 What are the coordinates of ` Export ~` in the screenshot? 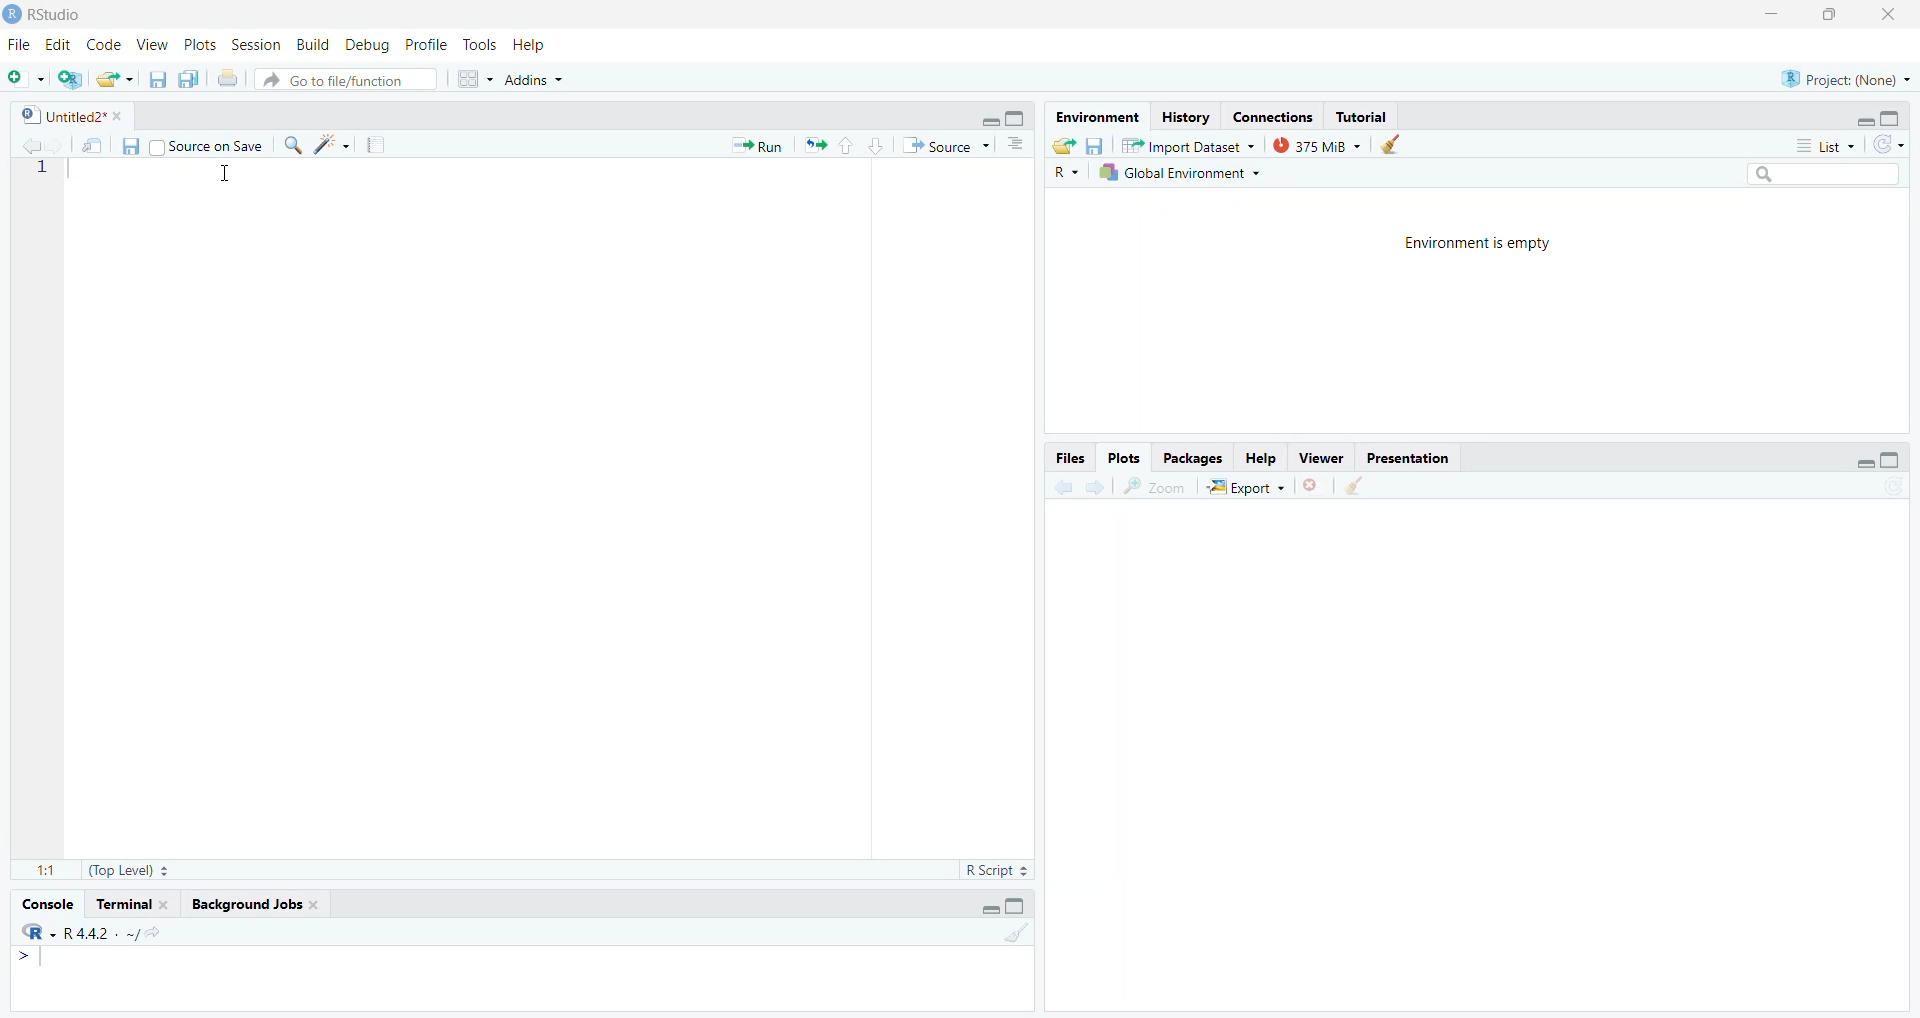 It's located at (1247, 487).